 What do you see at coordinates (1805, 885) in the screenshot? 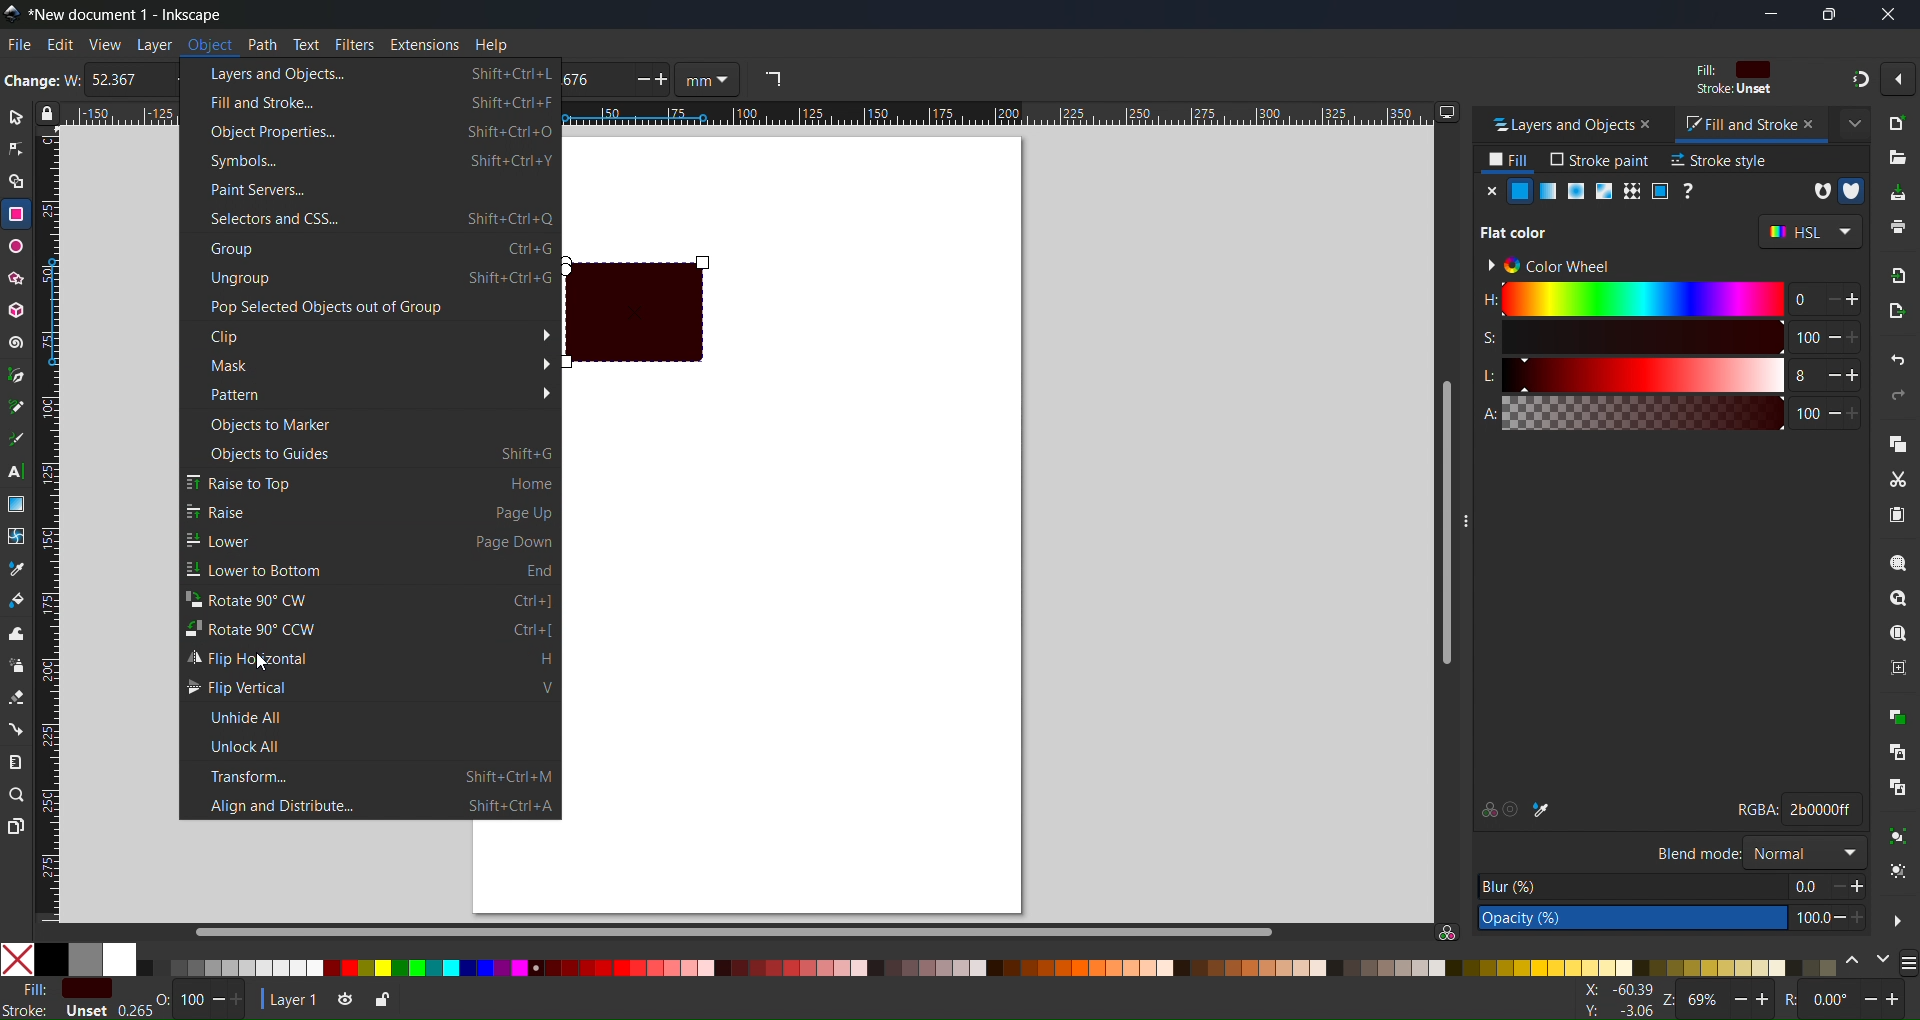
I see `current blur: 0.0` at bounding box center [1805, 885].